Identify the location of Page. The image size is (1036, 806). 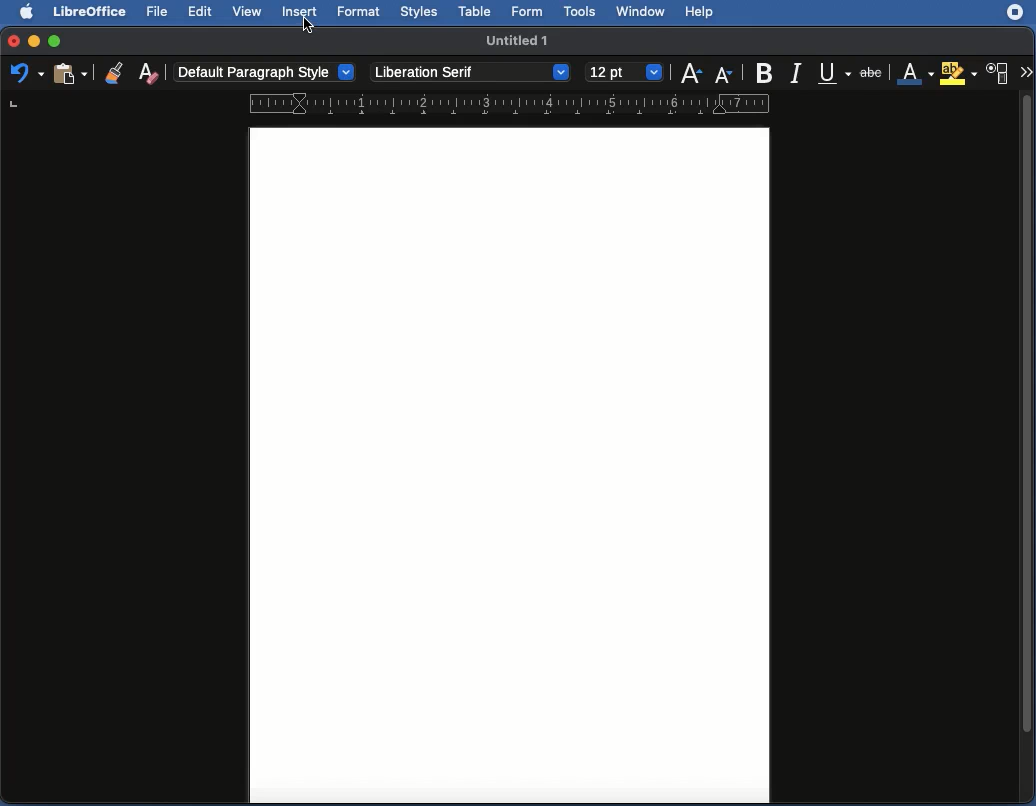
(510, 466).